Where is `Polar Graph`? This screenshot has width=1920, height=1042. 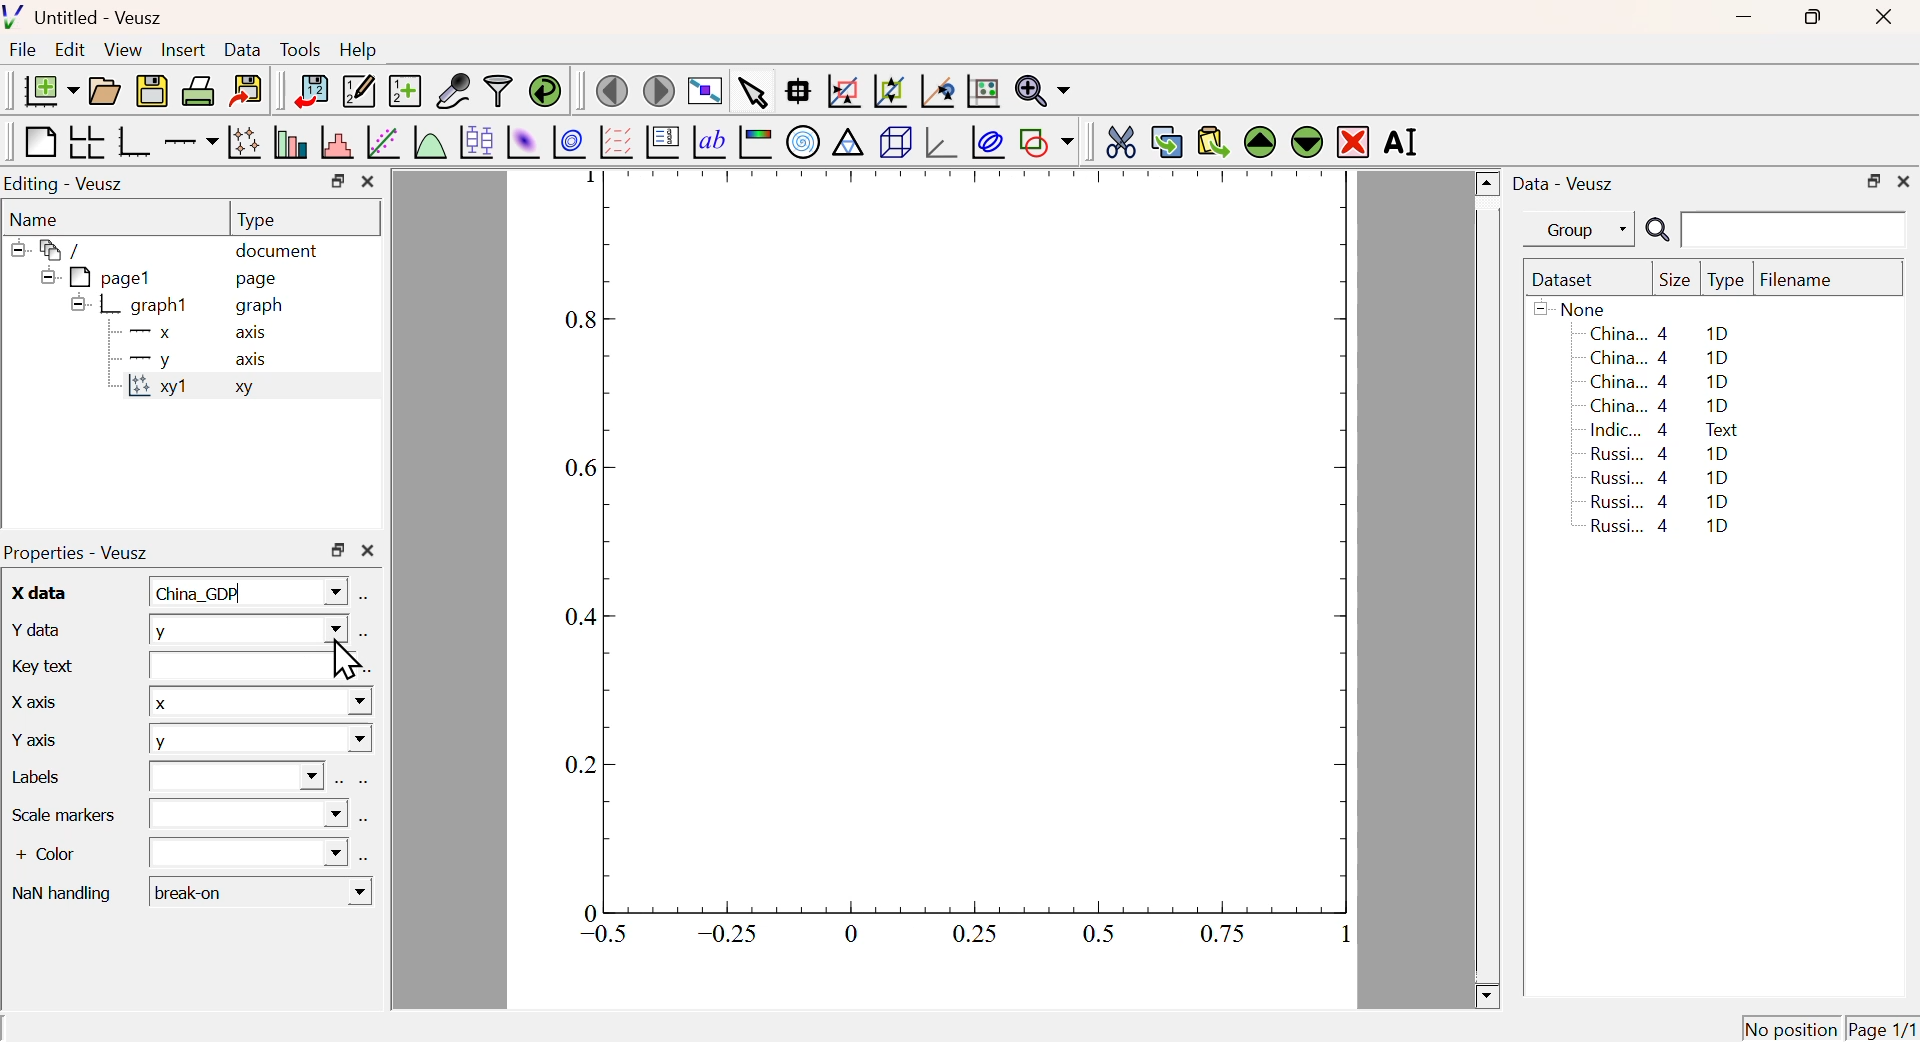
Polar Graph is located at coordinates (804, 141).